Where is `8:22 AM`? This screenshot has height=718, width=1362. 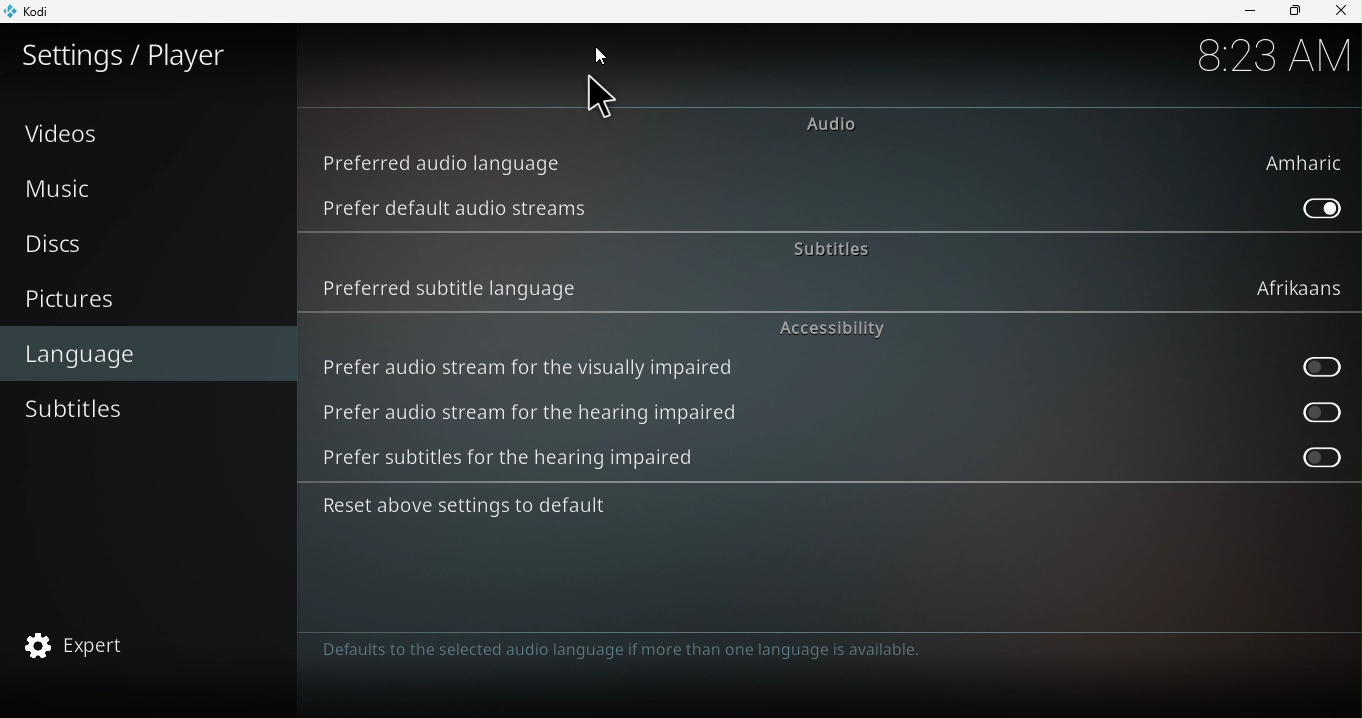
8:22 AM is located at coordinates (1271, 56).